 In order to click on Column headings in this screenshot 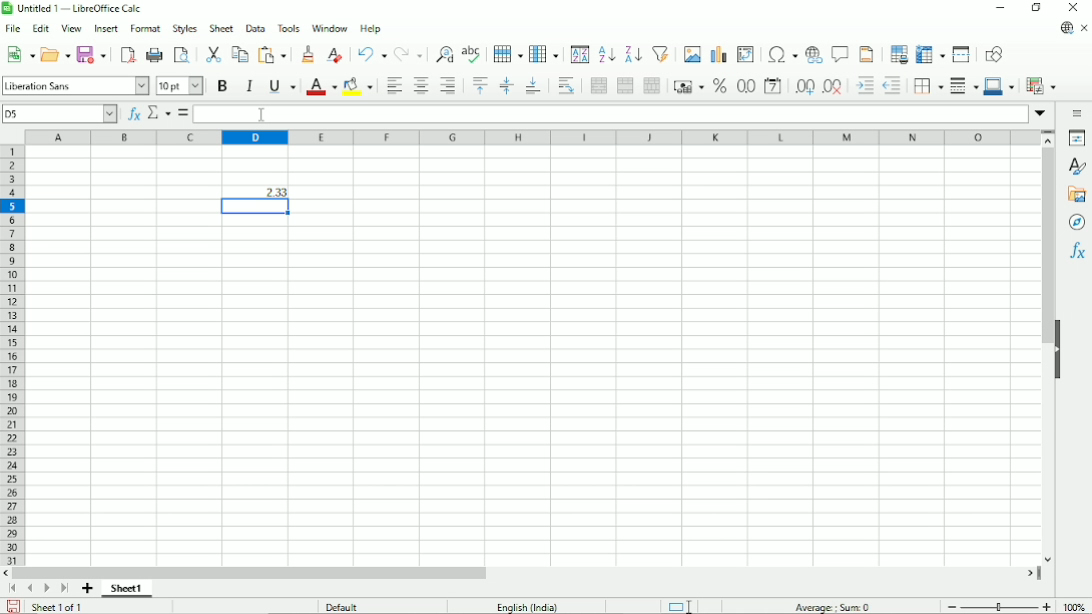, I will do `click(530, 137)`.